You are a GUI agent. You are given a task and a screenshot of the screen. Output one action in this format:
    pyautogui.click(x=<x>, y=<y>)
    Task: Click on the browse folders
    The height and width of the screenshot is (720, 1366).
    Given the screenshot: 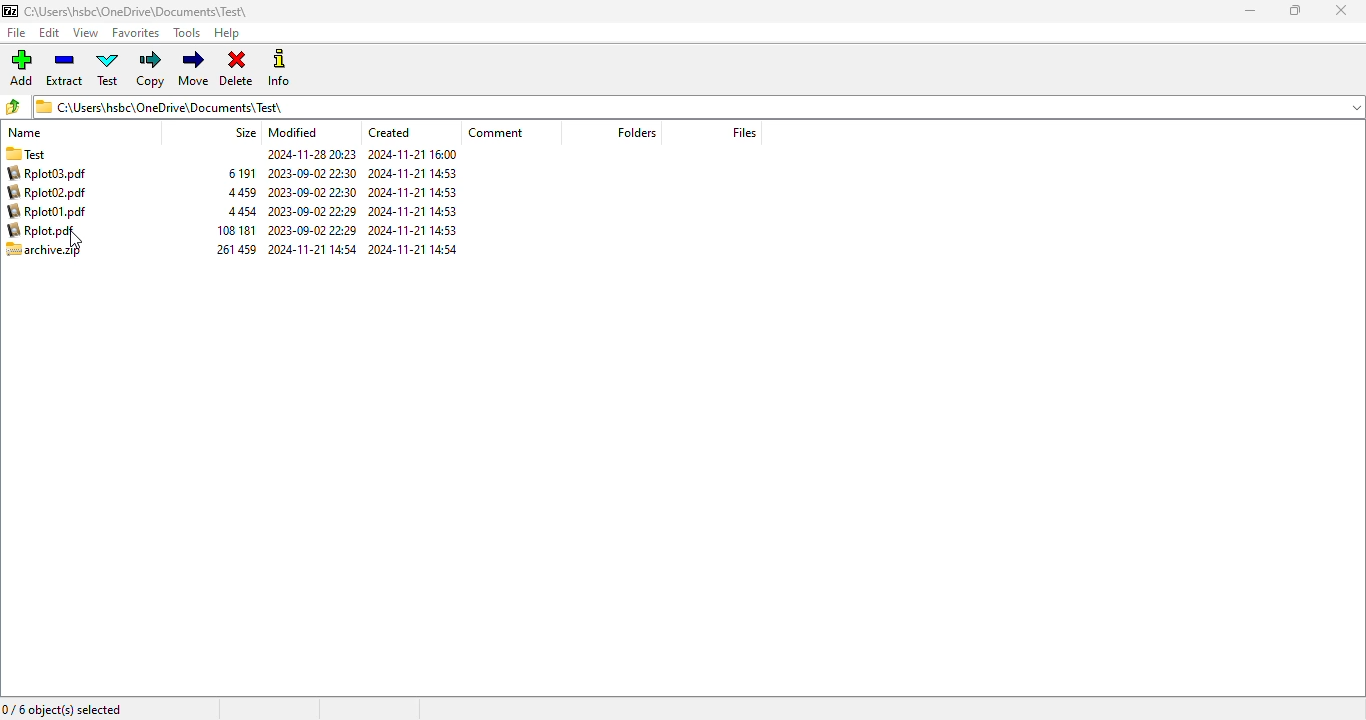 What is the action you would take?
    pyautogui.click(x=13, y=106)
    